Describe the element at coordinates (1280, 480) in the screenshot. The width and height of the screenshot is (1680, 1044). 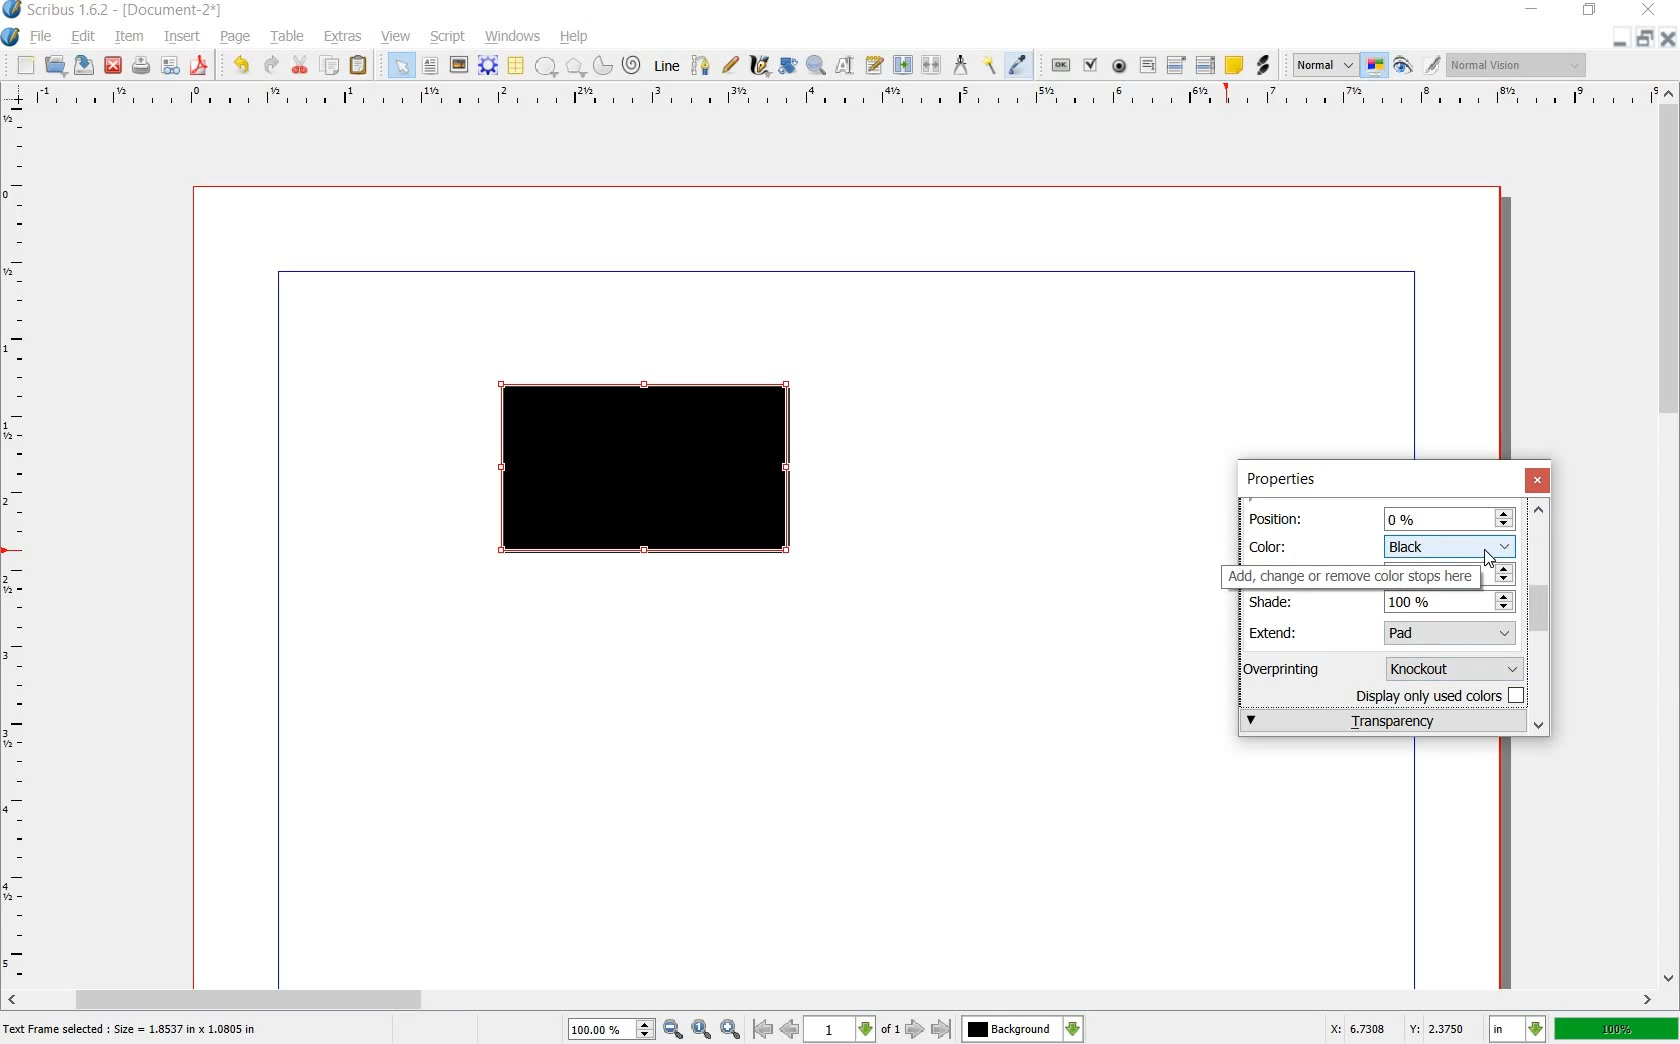
I see `properties` at that location.